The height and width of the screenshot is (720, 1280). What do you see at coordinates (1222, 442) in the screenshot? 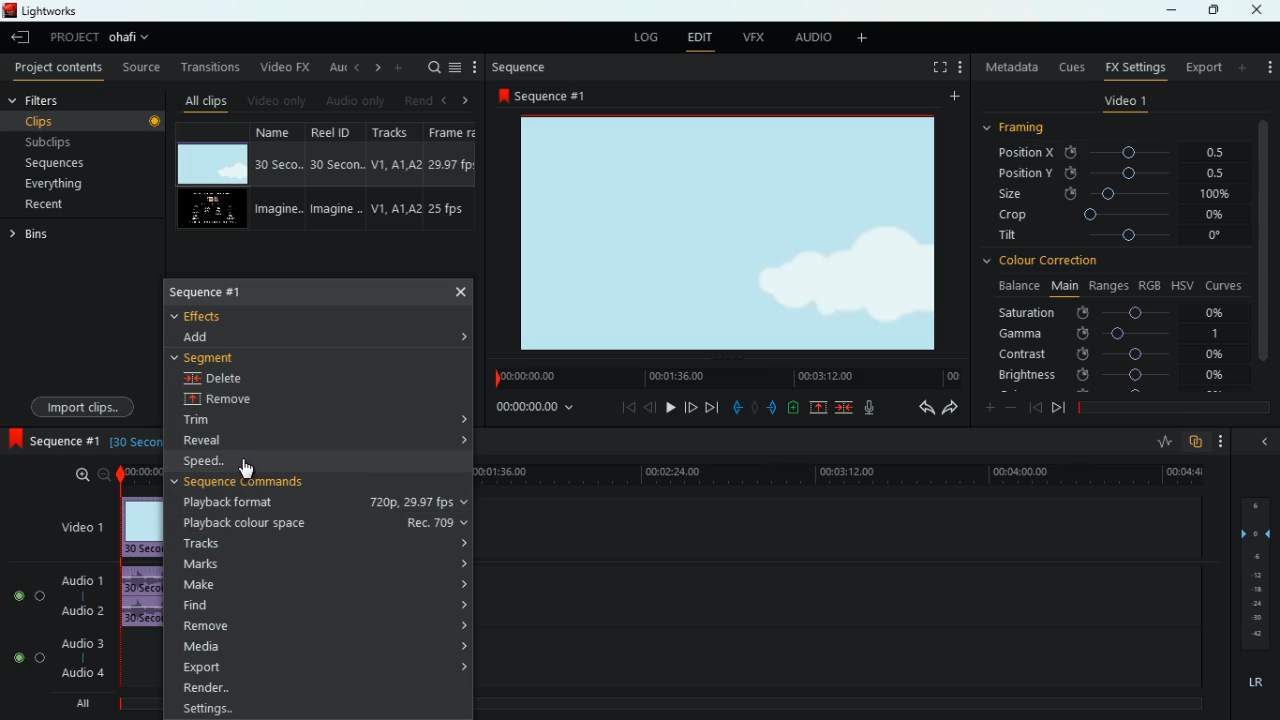
I see `more` at bounding box center [1222, 442].